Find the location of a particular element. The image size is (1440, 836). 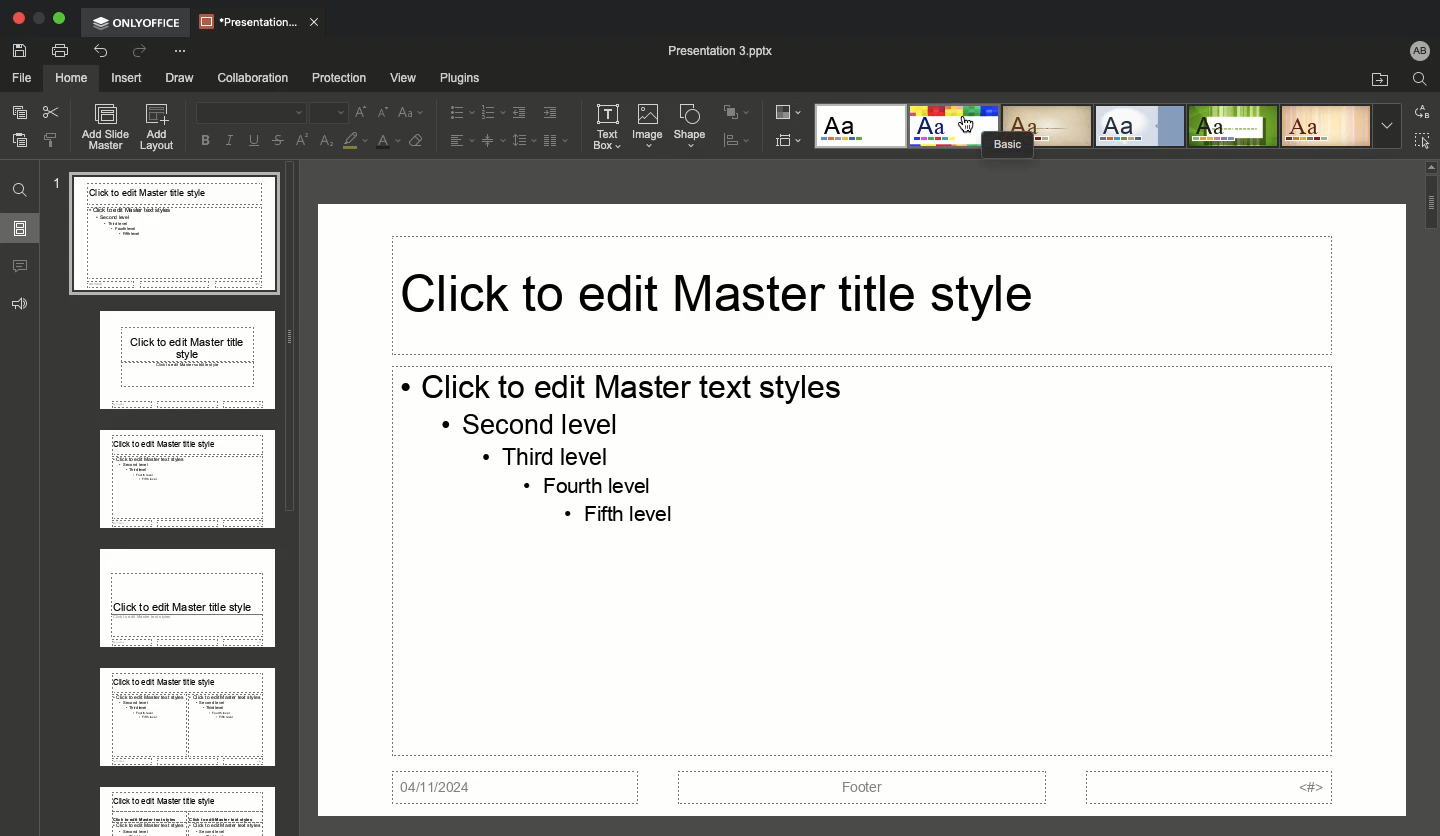

Collaboration is located at coordinates (252, 77).